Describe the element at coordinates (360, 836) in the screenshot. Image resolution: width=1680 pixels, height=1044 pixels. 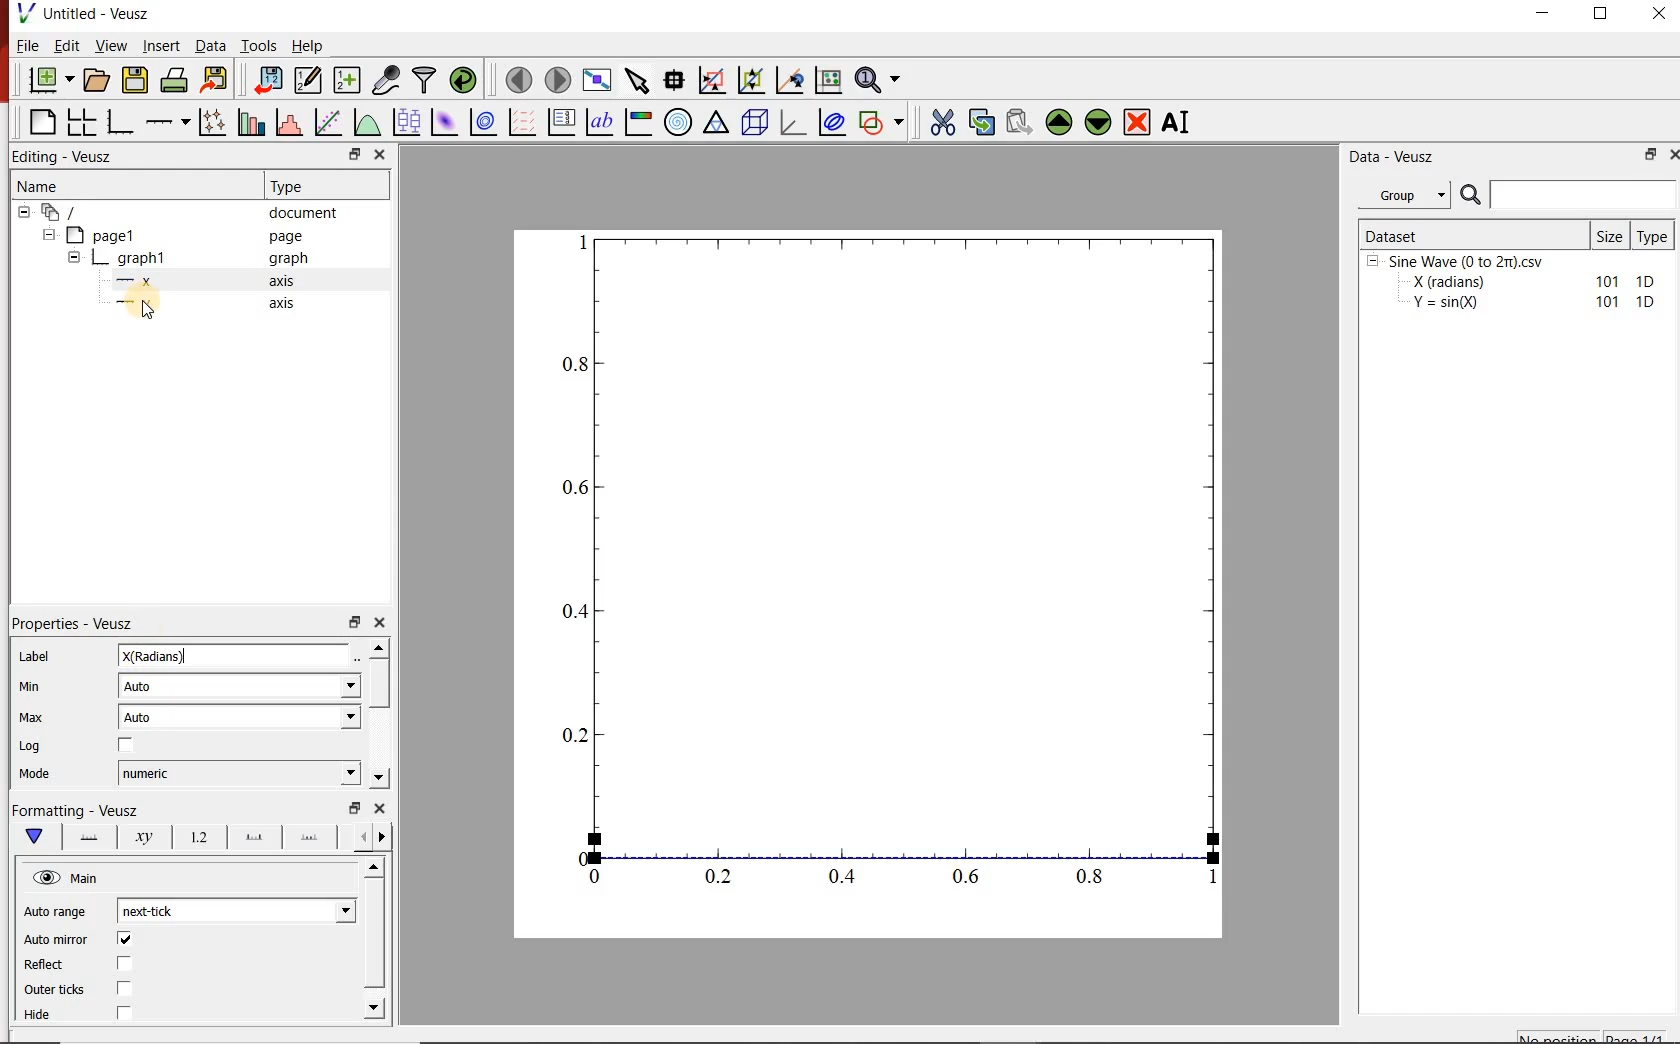
I see `Move left` at that location.